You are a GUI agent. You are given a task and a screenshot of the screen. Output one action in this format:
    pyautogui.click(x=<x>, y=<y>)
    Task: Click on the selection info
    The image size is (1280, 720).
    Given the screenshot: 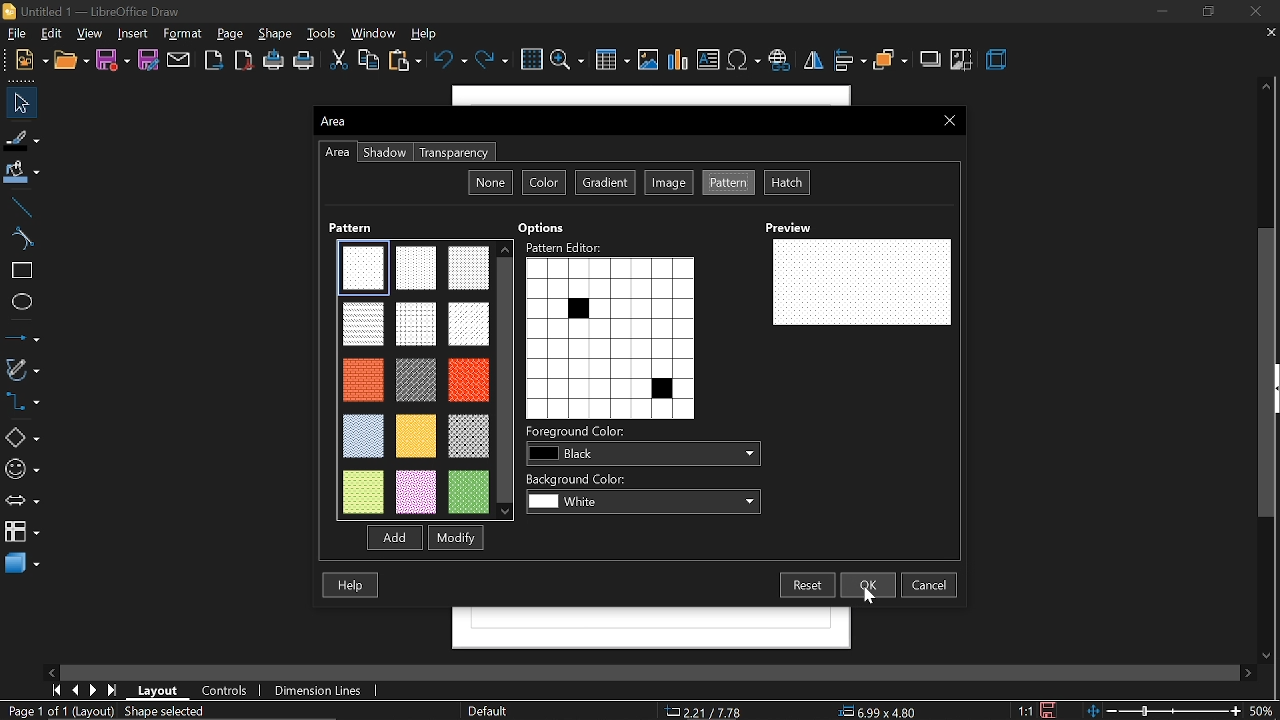 What is the action you would take?
    pyautogui.click(x=167, y=711)
    